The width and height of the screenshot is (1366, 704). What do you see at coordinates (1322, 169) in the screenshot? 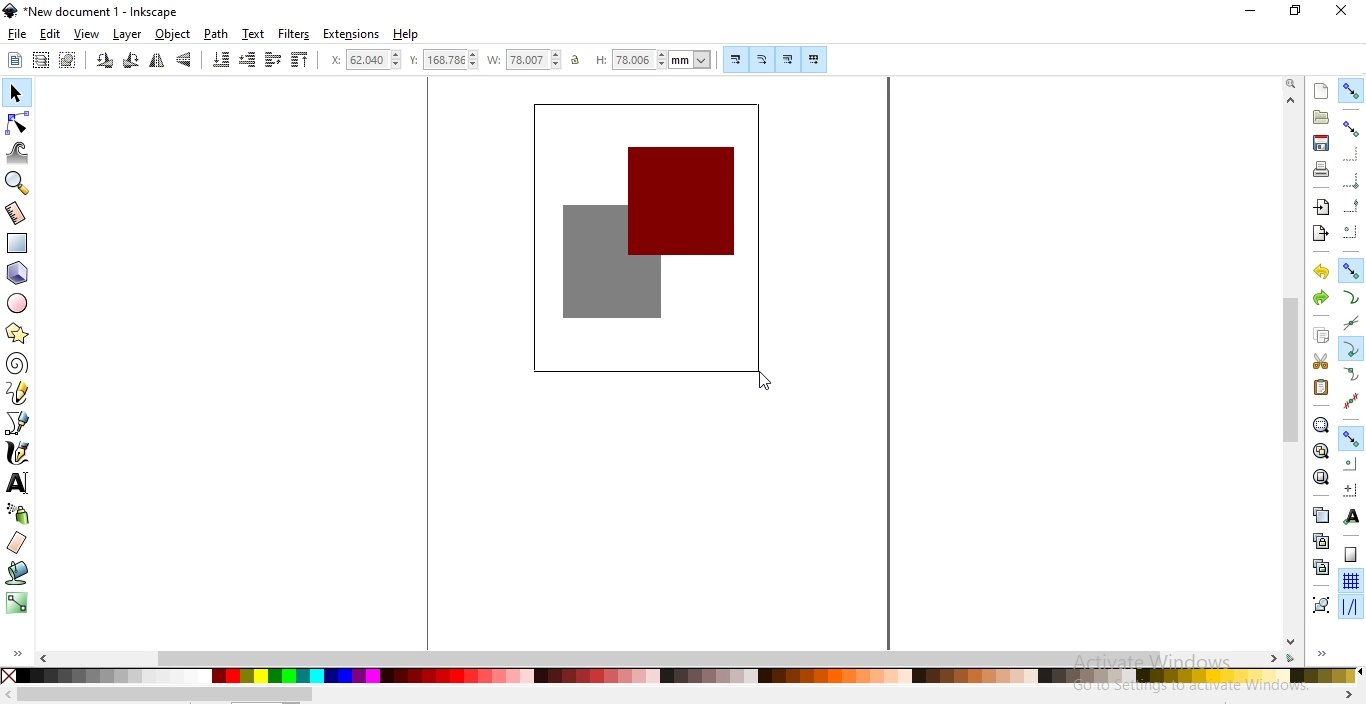
I see `print document` at bounding box center [1322, 169].